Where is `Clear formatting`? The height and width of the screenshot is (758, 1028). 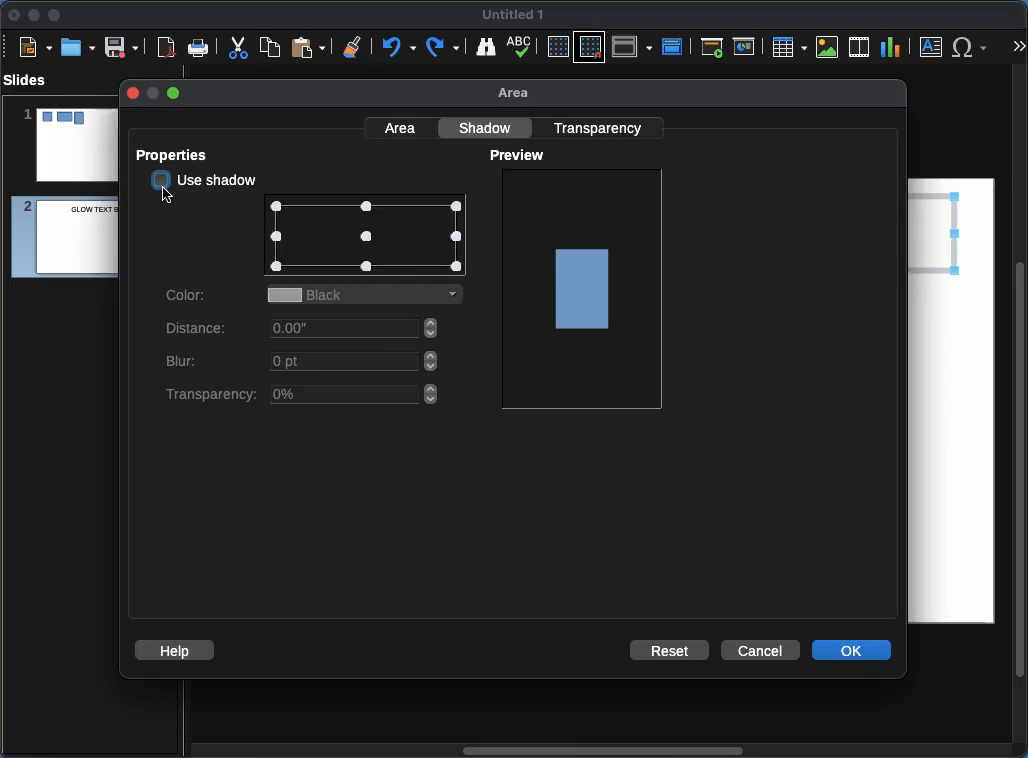 Clear formatting is located at coordinates (353, 45).